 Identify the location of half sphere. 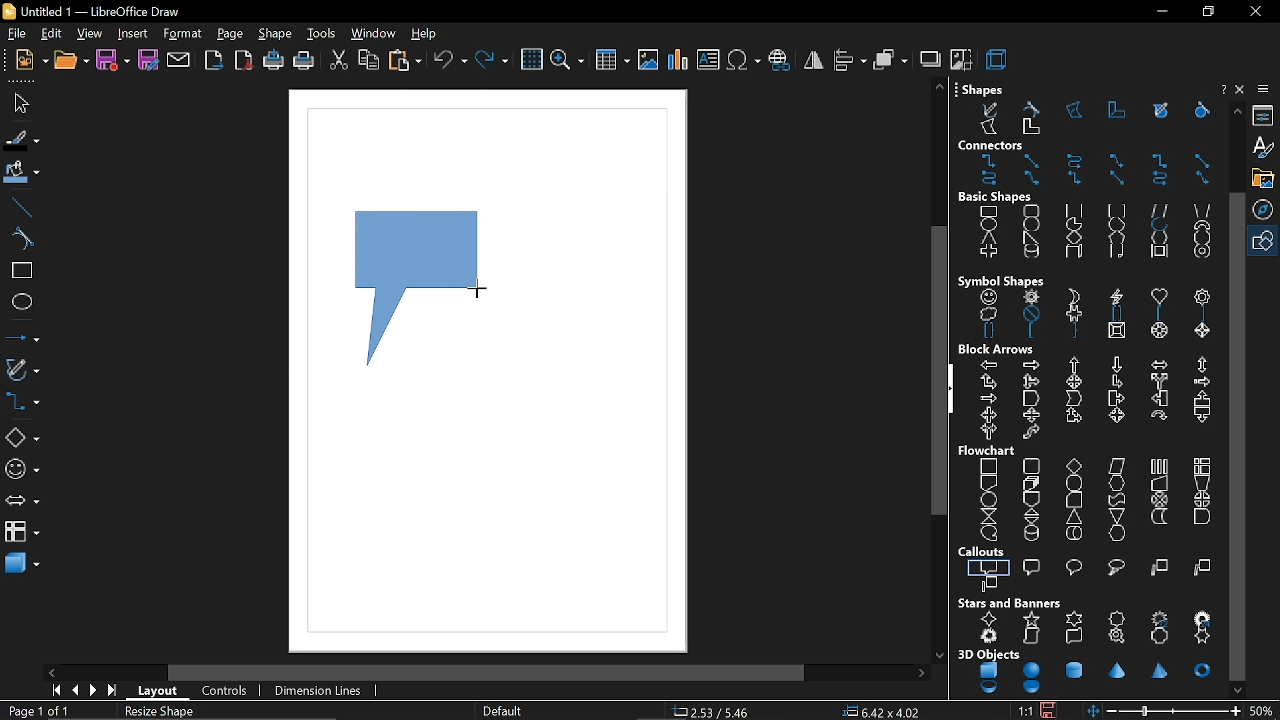
(1032, 688).